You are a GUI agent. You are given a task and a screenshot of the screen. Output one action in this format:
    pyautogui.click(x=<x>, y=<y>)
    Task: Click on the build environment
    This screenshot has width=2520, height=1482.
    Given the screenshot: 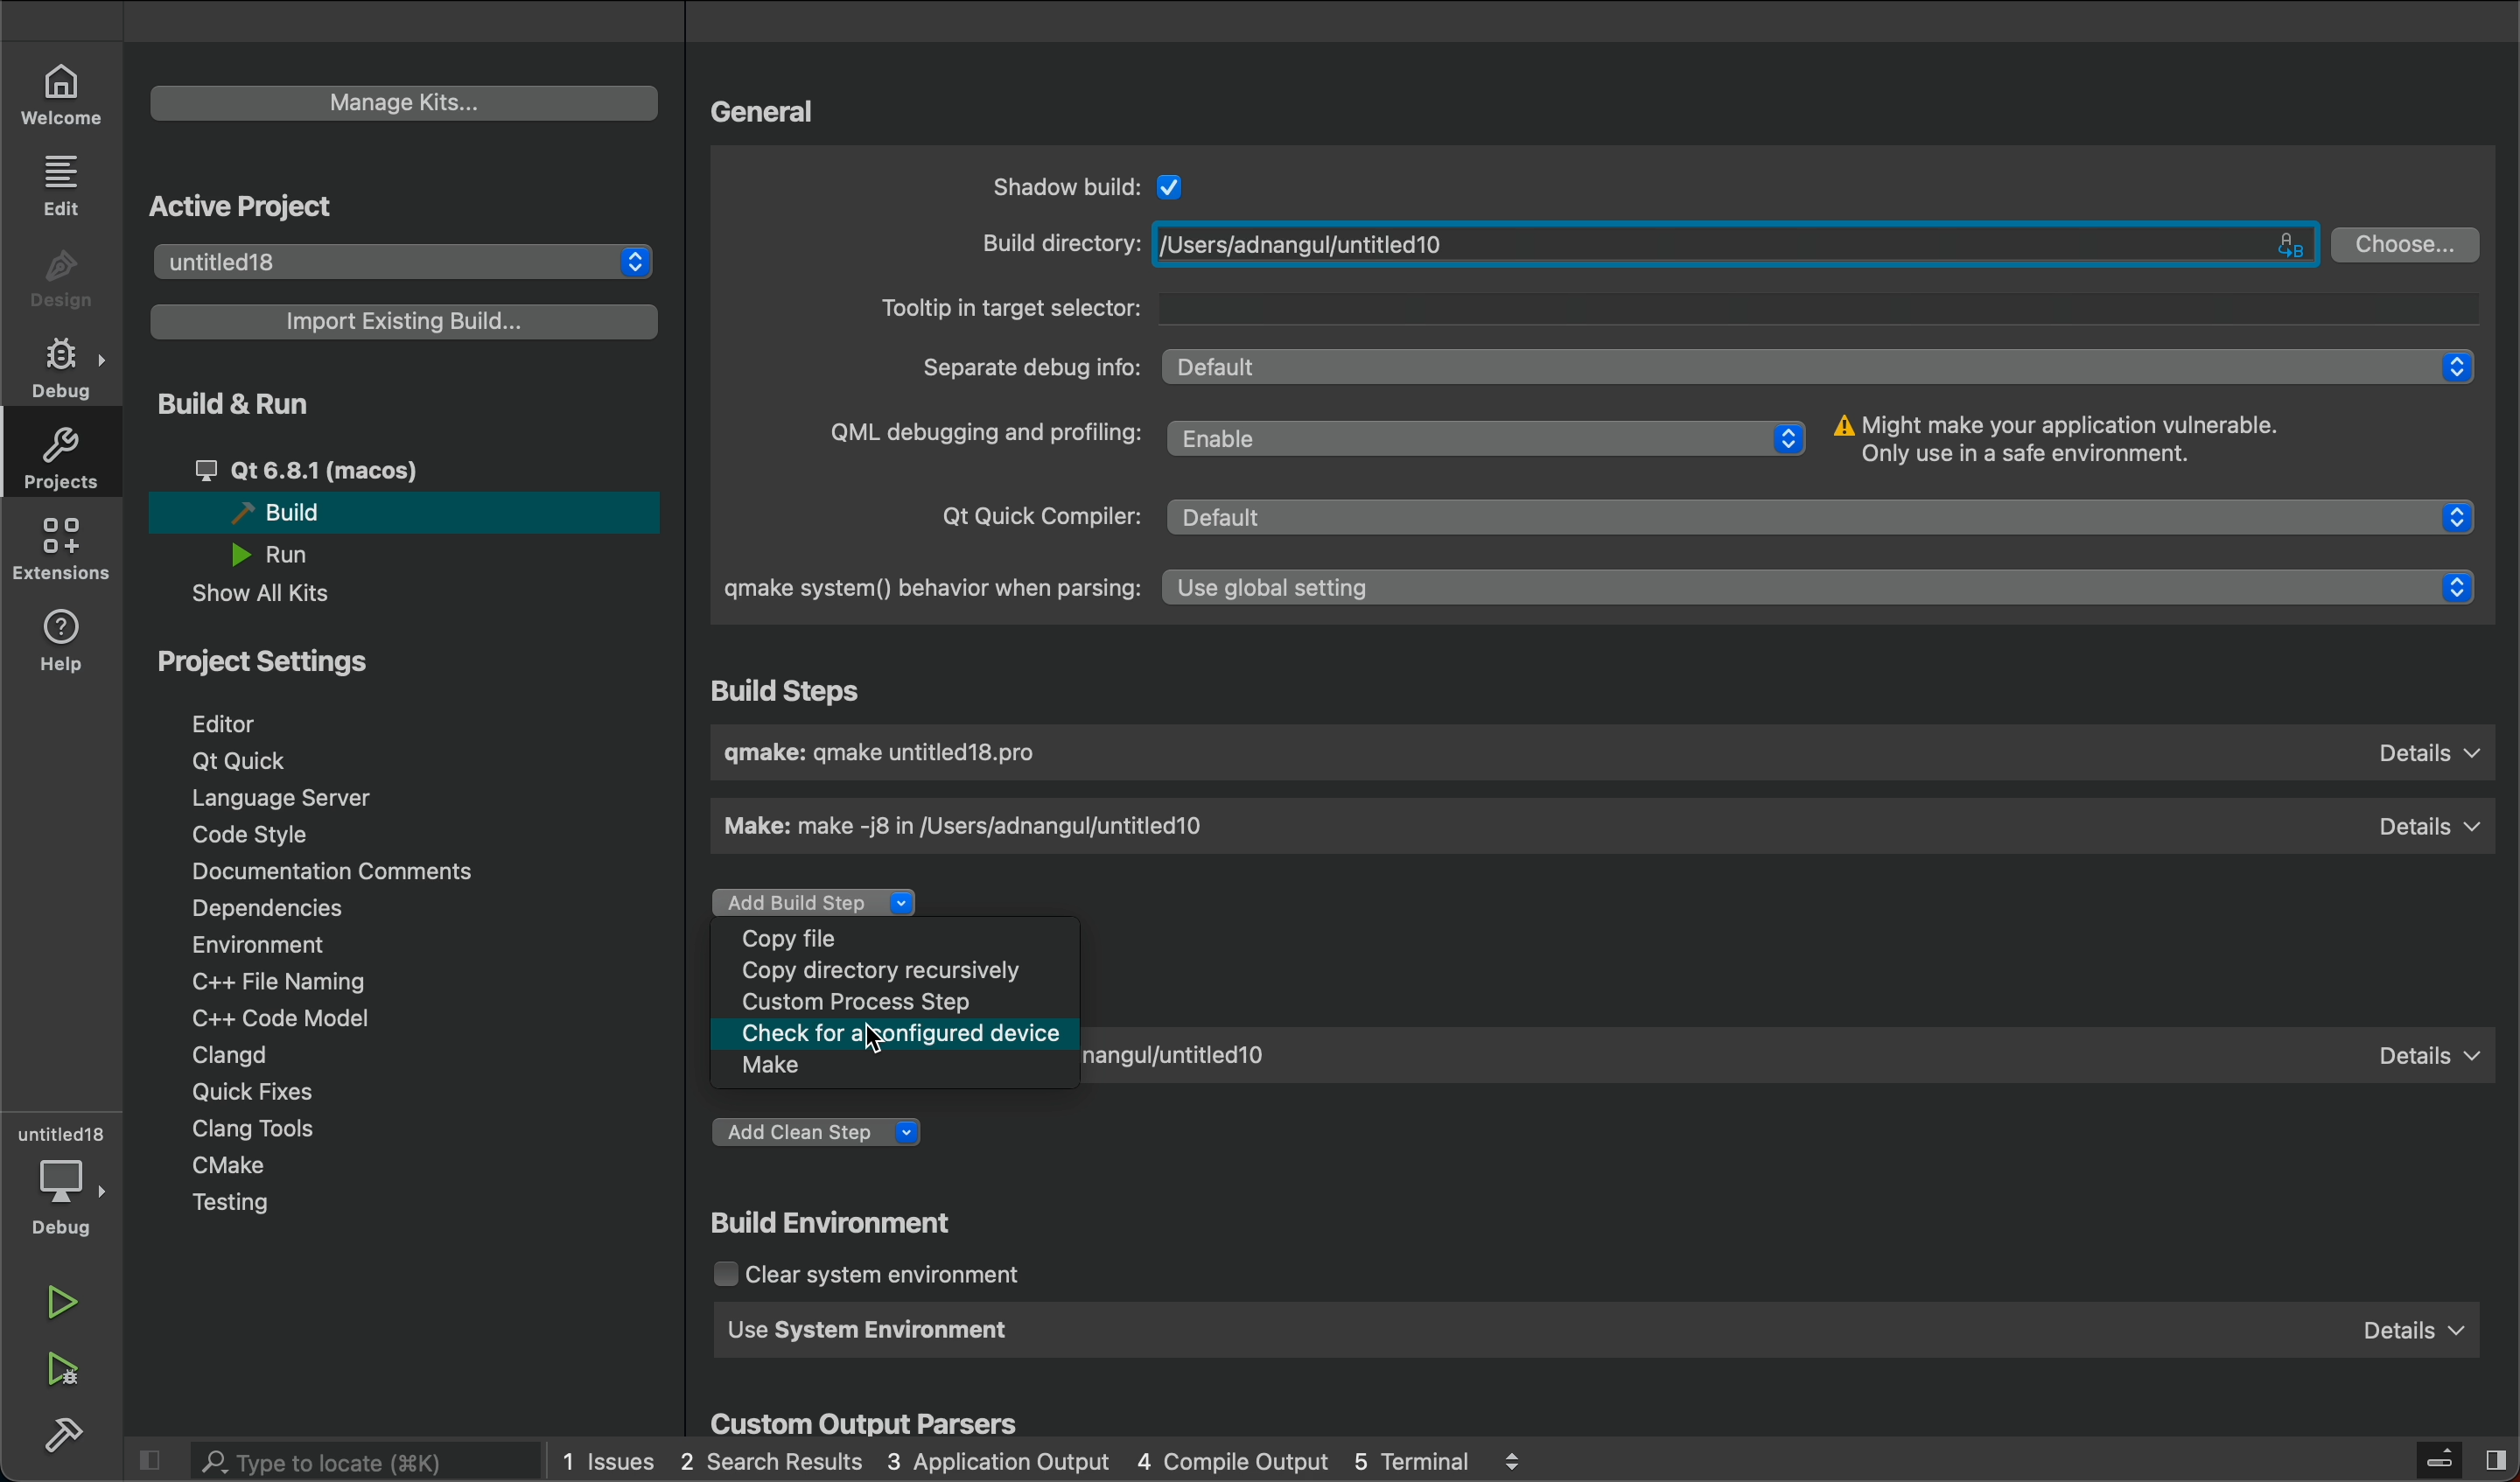 What is the action you would take?
    pyautogui.click(x=832, y=1225)
    